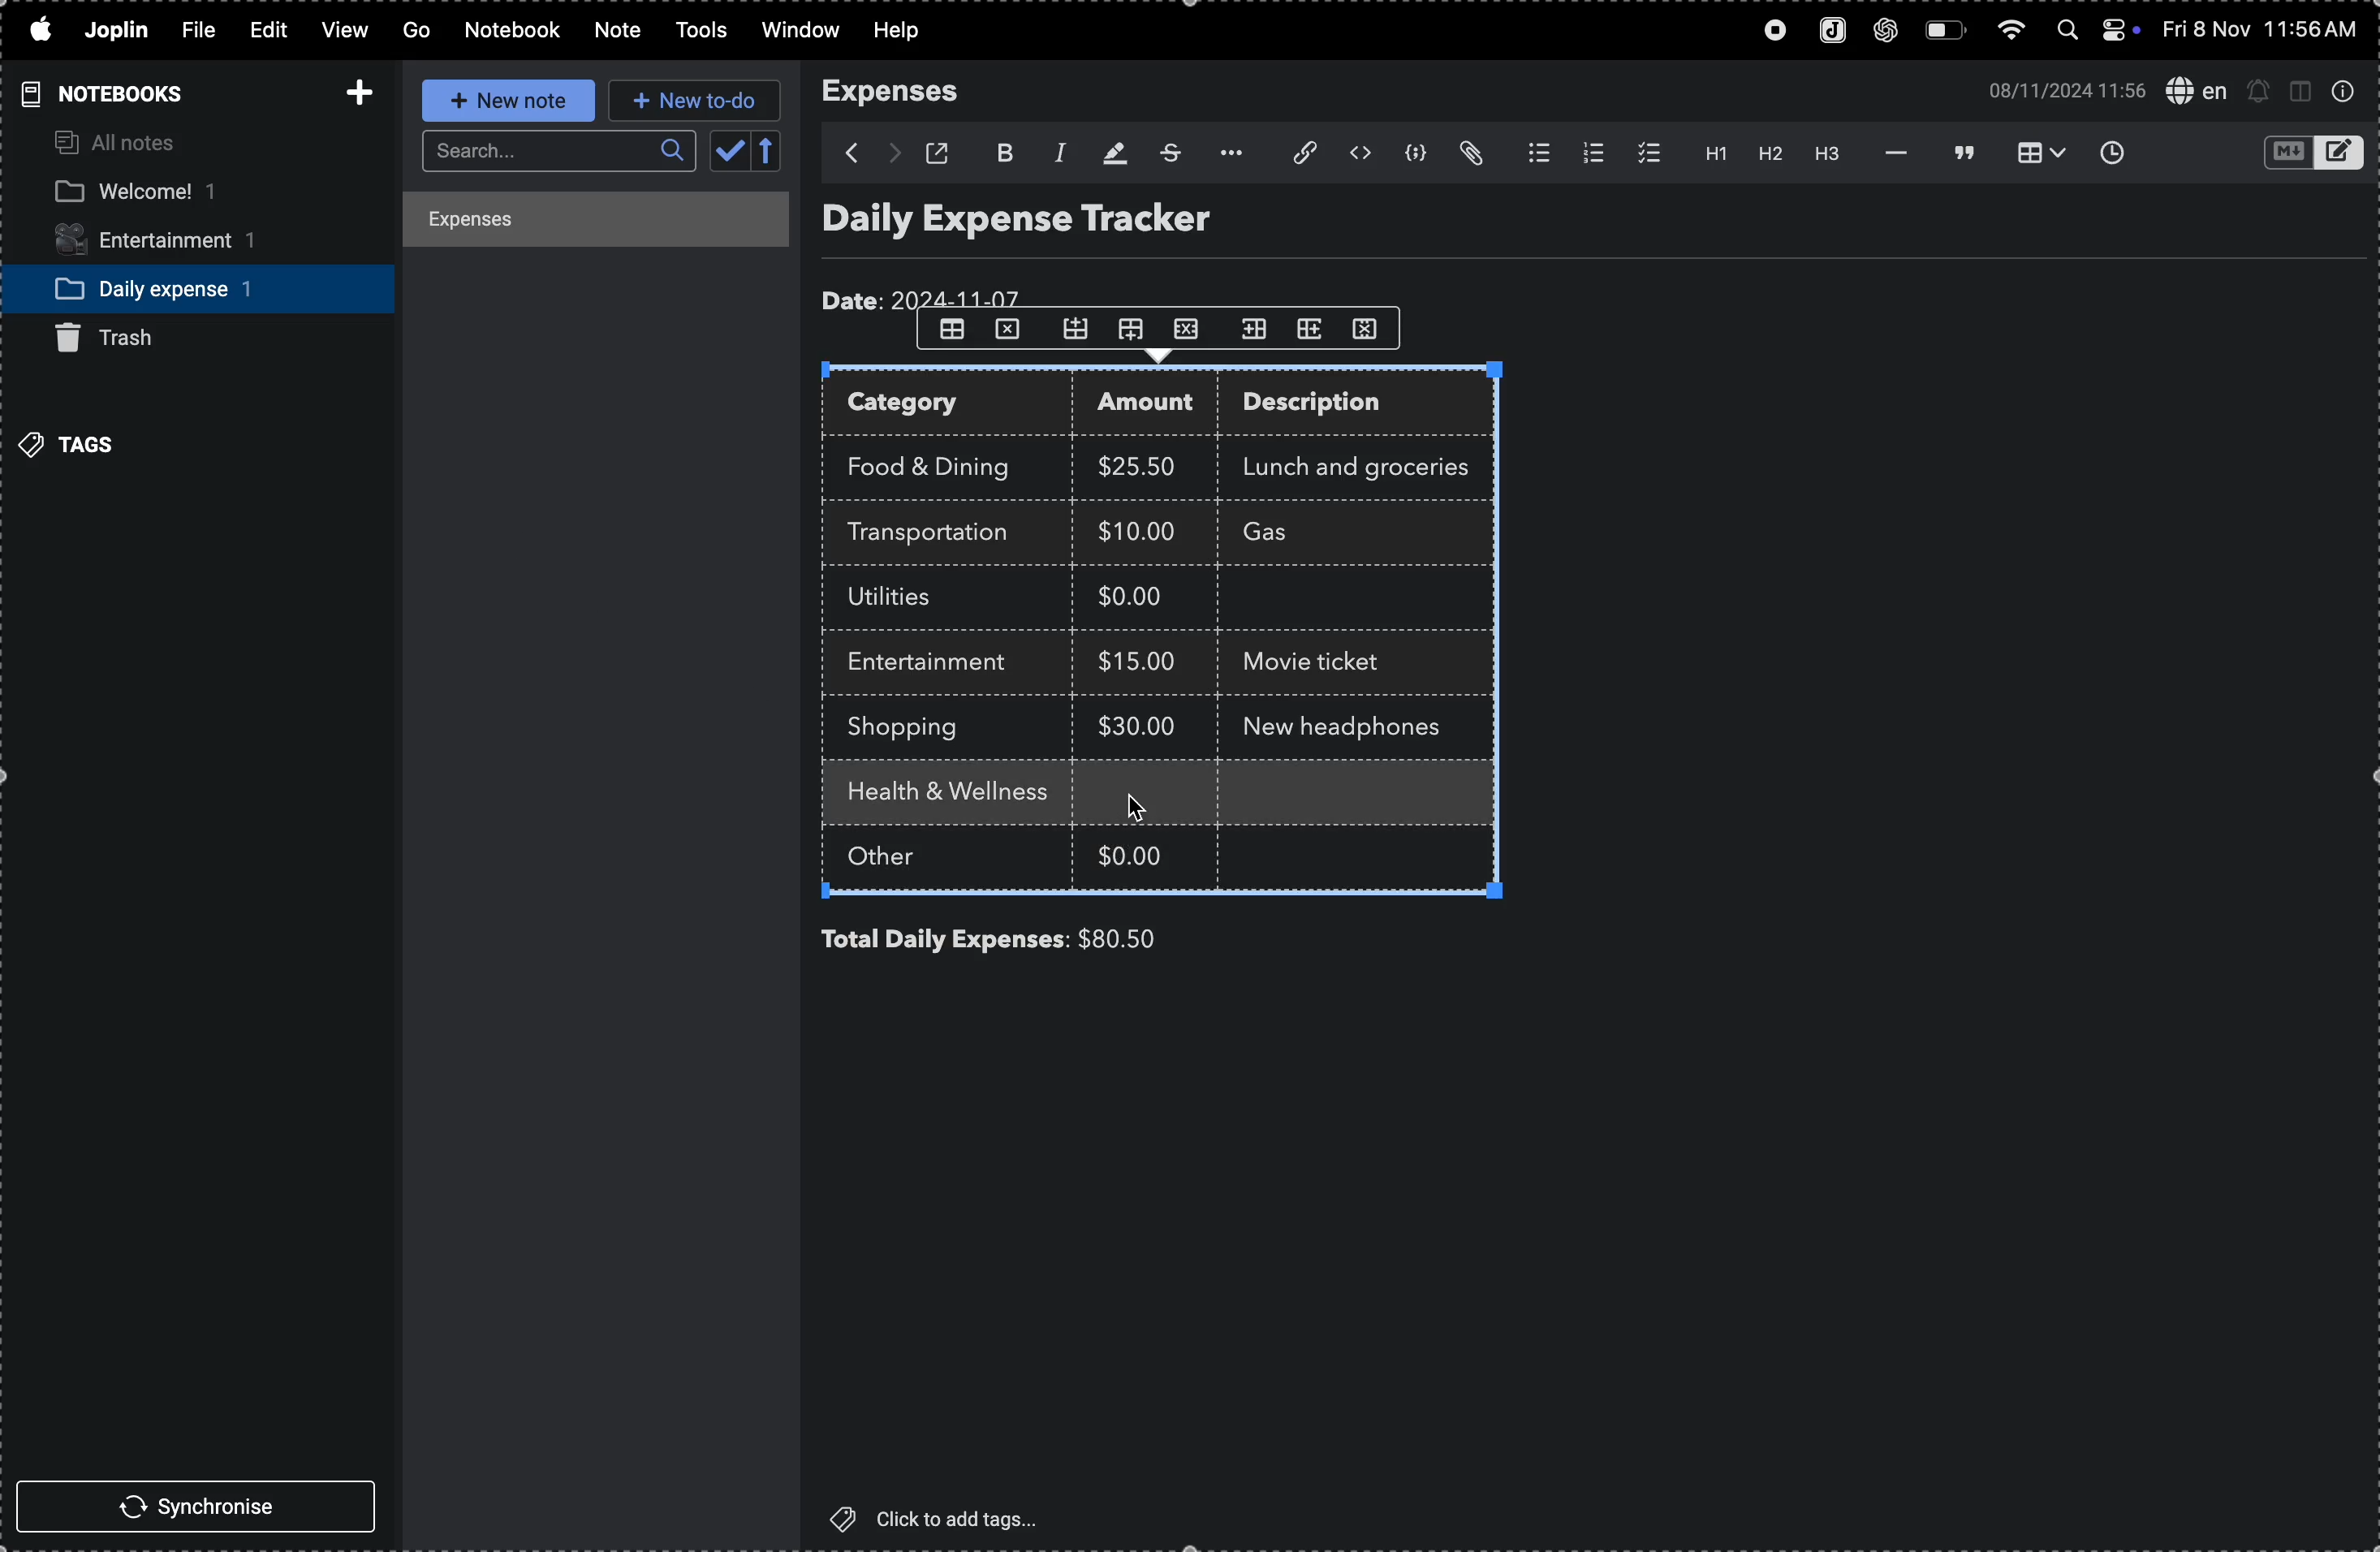 Image resolution: width=2380 pixels, height=1552 pixels. Describe the element at coordinates (1254, 328) in the screenshot. I see `shift coloumn to right` at that location.